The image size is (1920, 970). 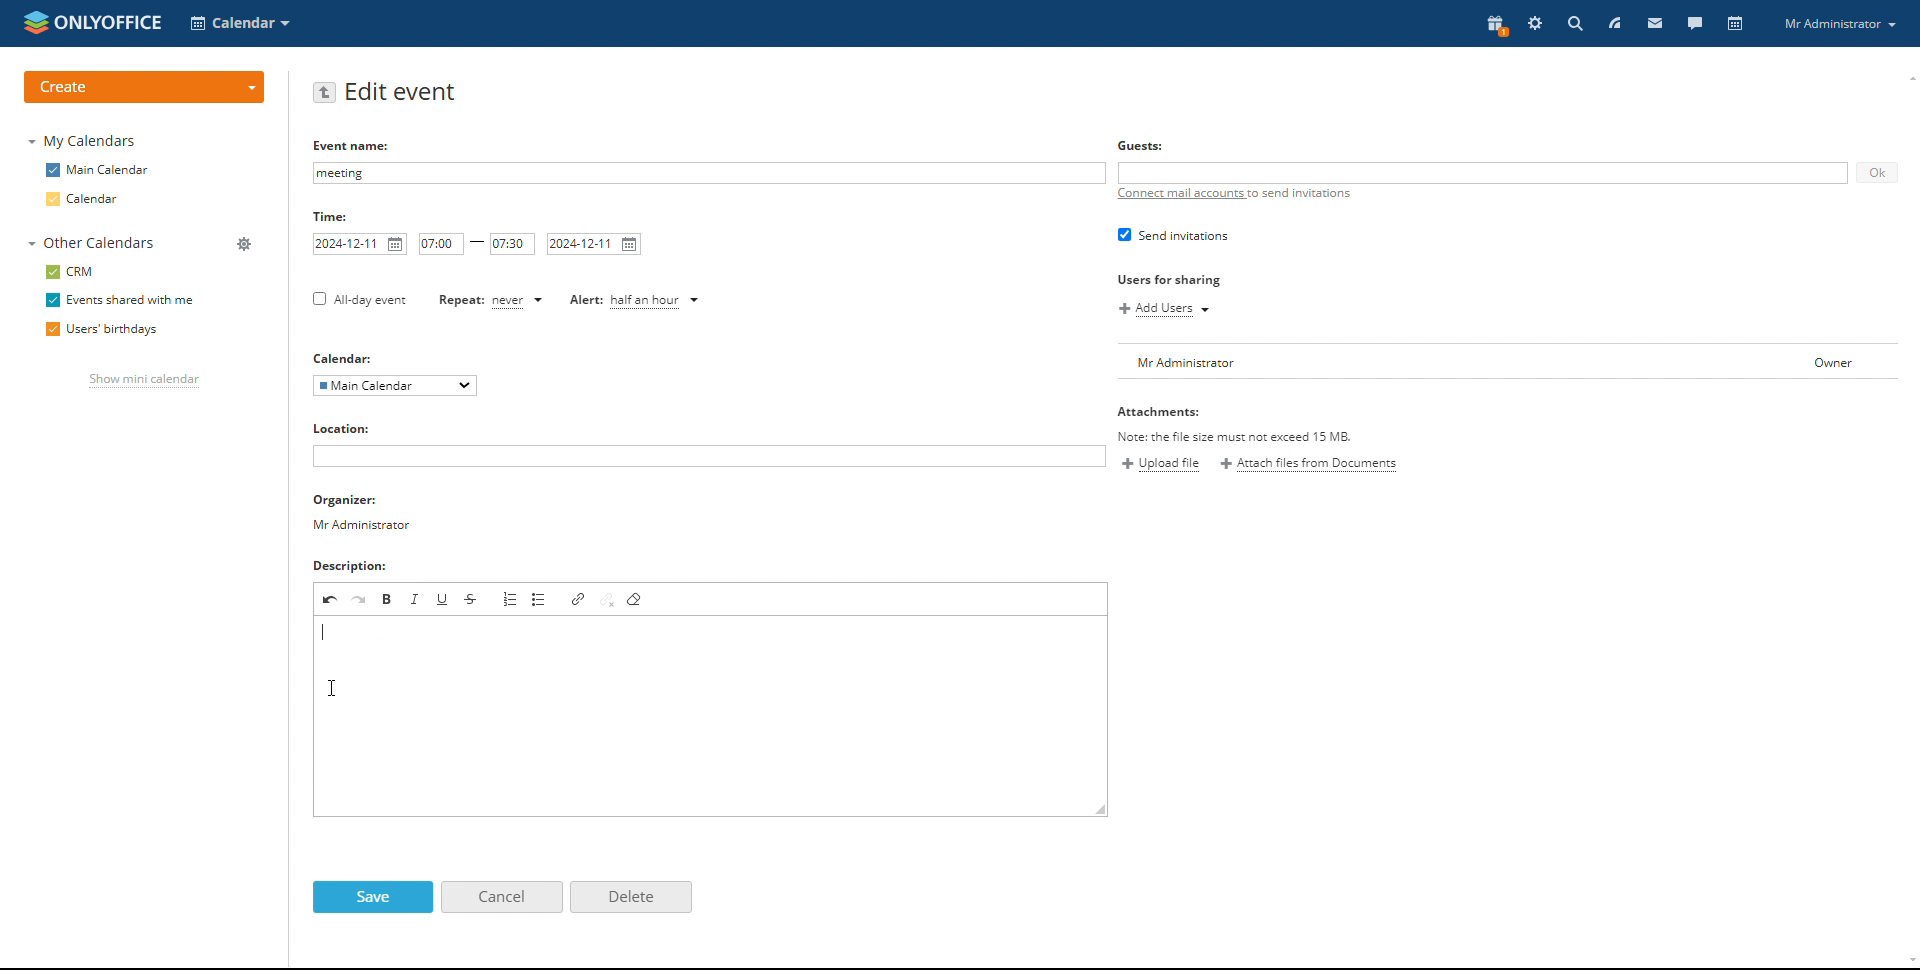 What do you see at coordinates (85, 140) in the screenshot?
I see `my calendars` at bounding box center [85, 140].